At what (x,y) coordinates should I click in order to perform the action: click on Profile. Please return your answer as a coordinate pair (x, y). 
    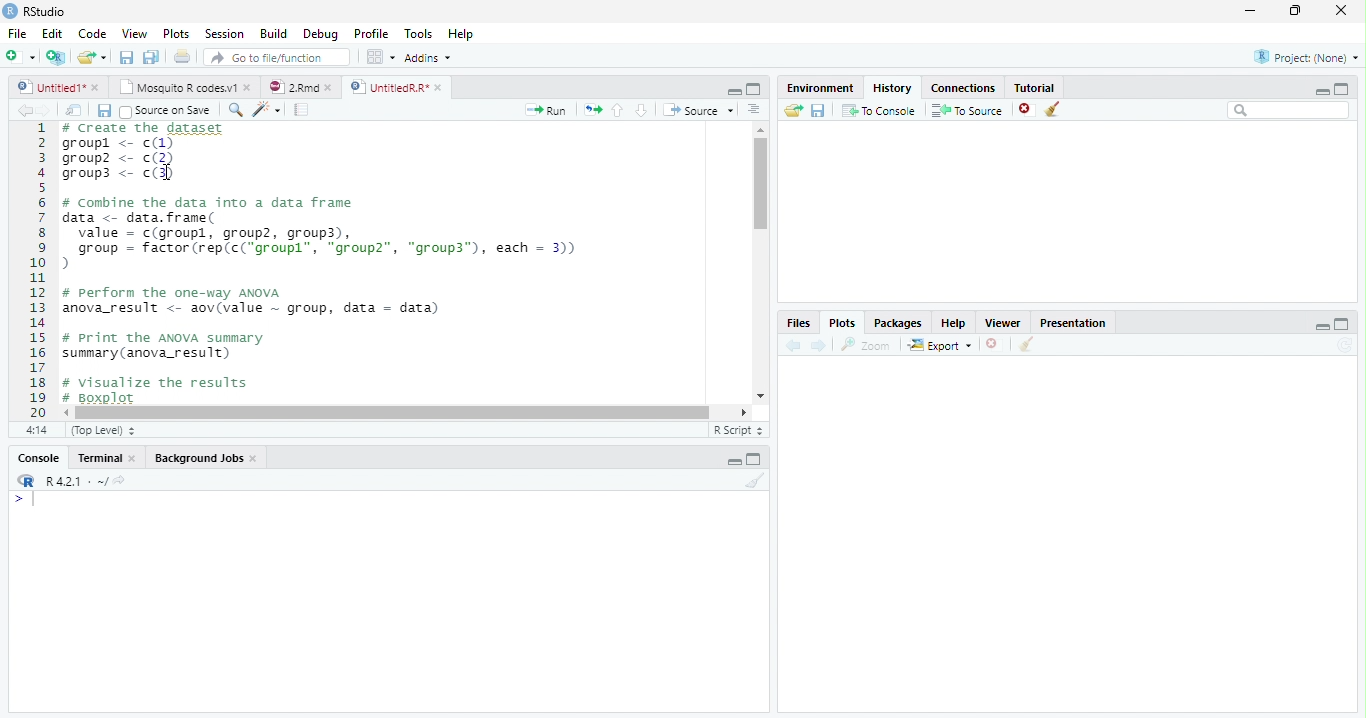
    Looking at the image, I should click on (370, 34).